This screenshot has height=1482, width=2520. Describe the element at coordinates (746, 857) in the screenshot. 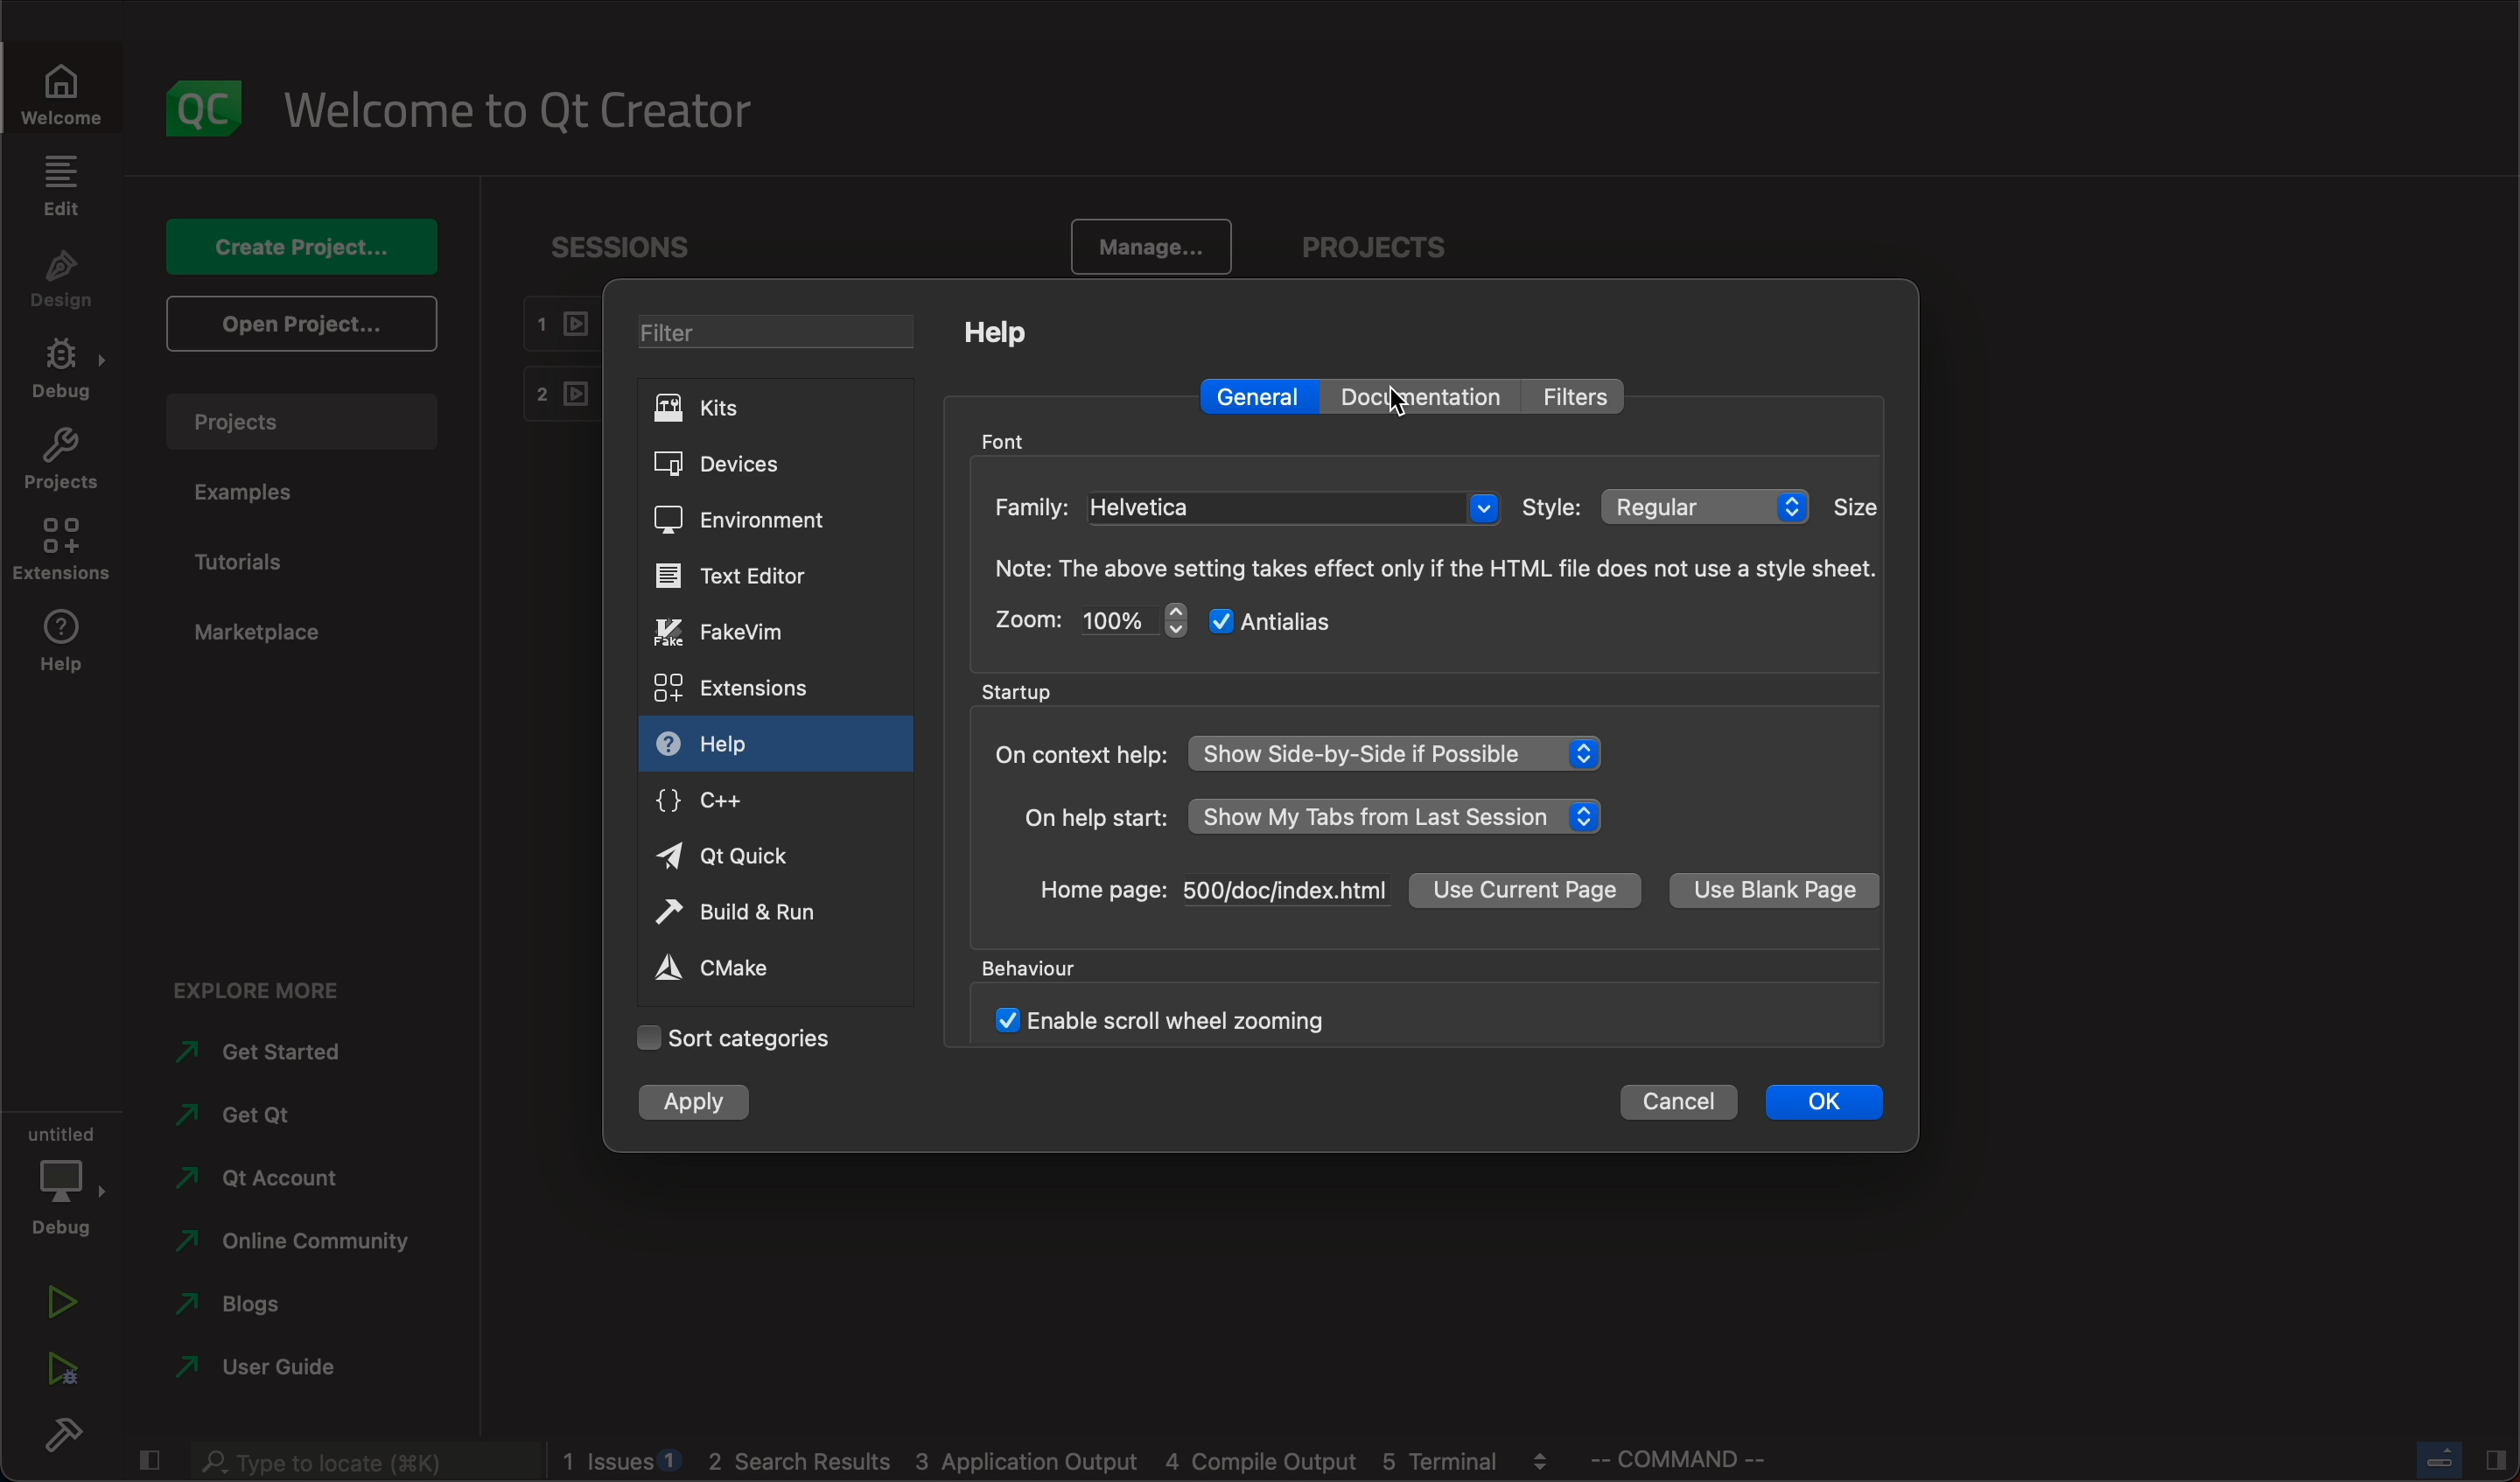

I see `qt` at that location.